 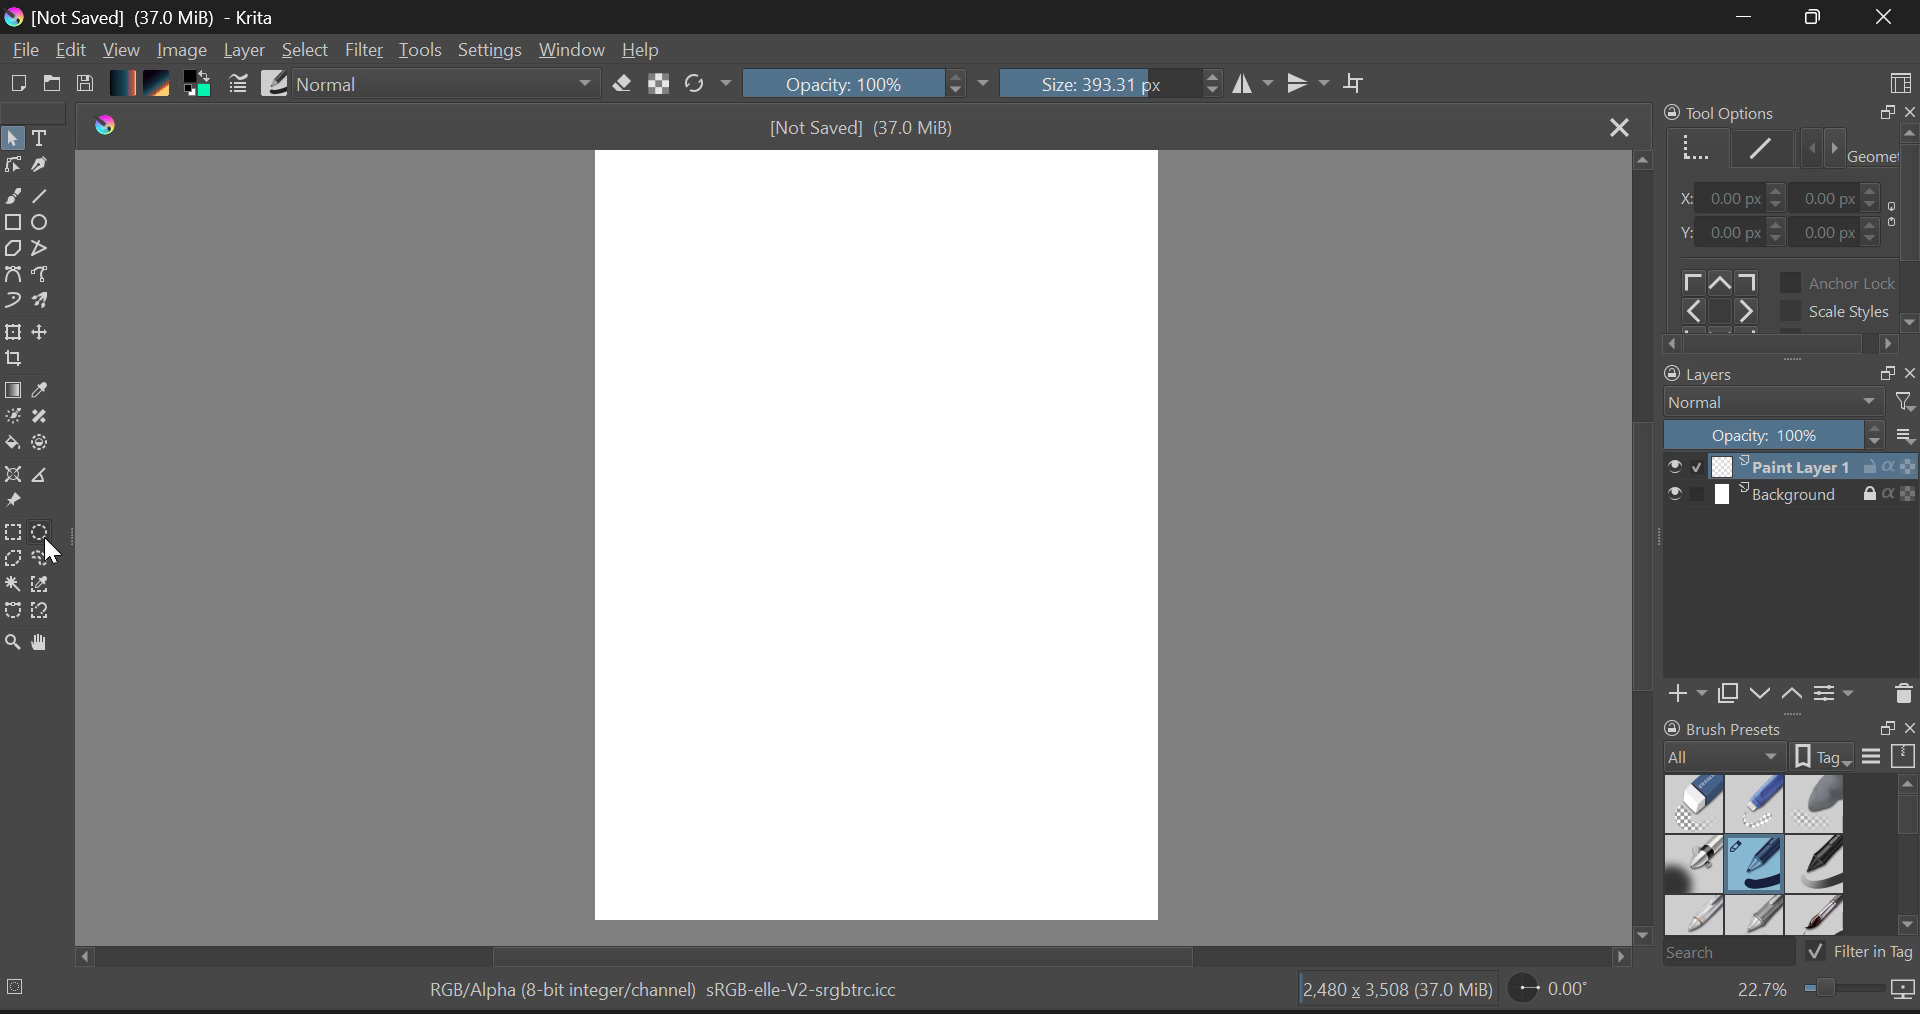 I want to click on Eraser, so click(x=618, y=84).